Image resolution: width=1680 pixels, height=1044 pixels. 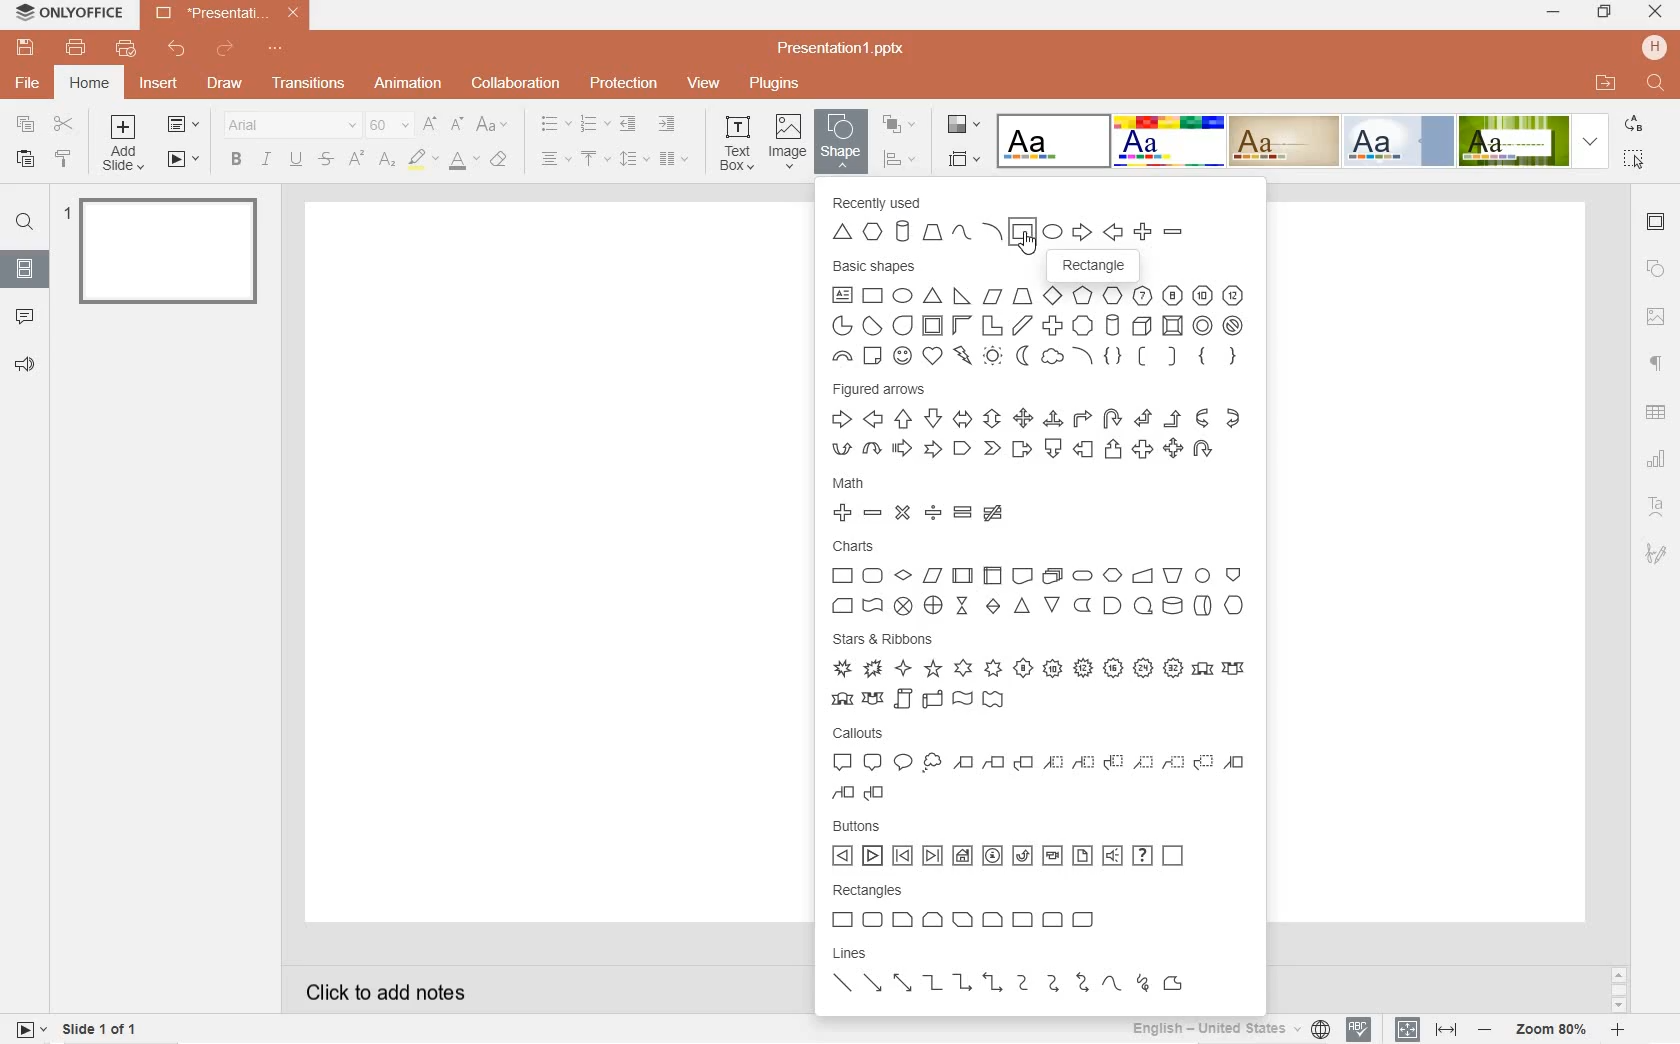 I want to click on Line Callout 1 (Accent Bar), so click(x=1053, y=765).